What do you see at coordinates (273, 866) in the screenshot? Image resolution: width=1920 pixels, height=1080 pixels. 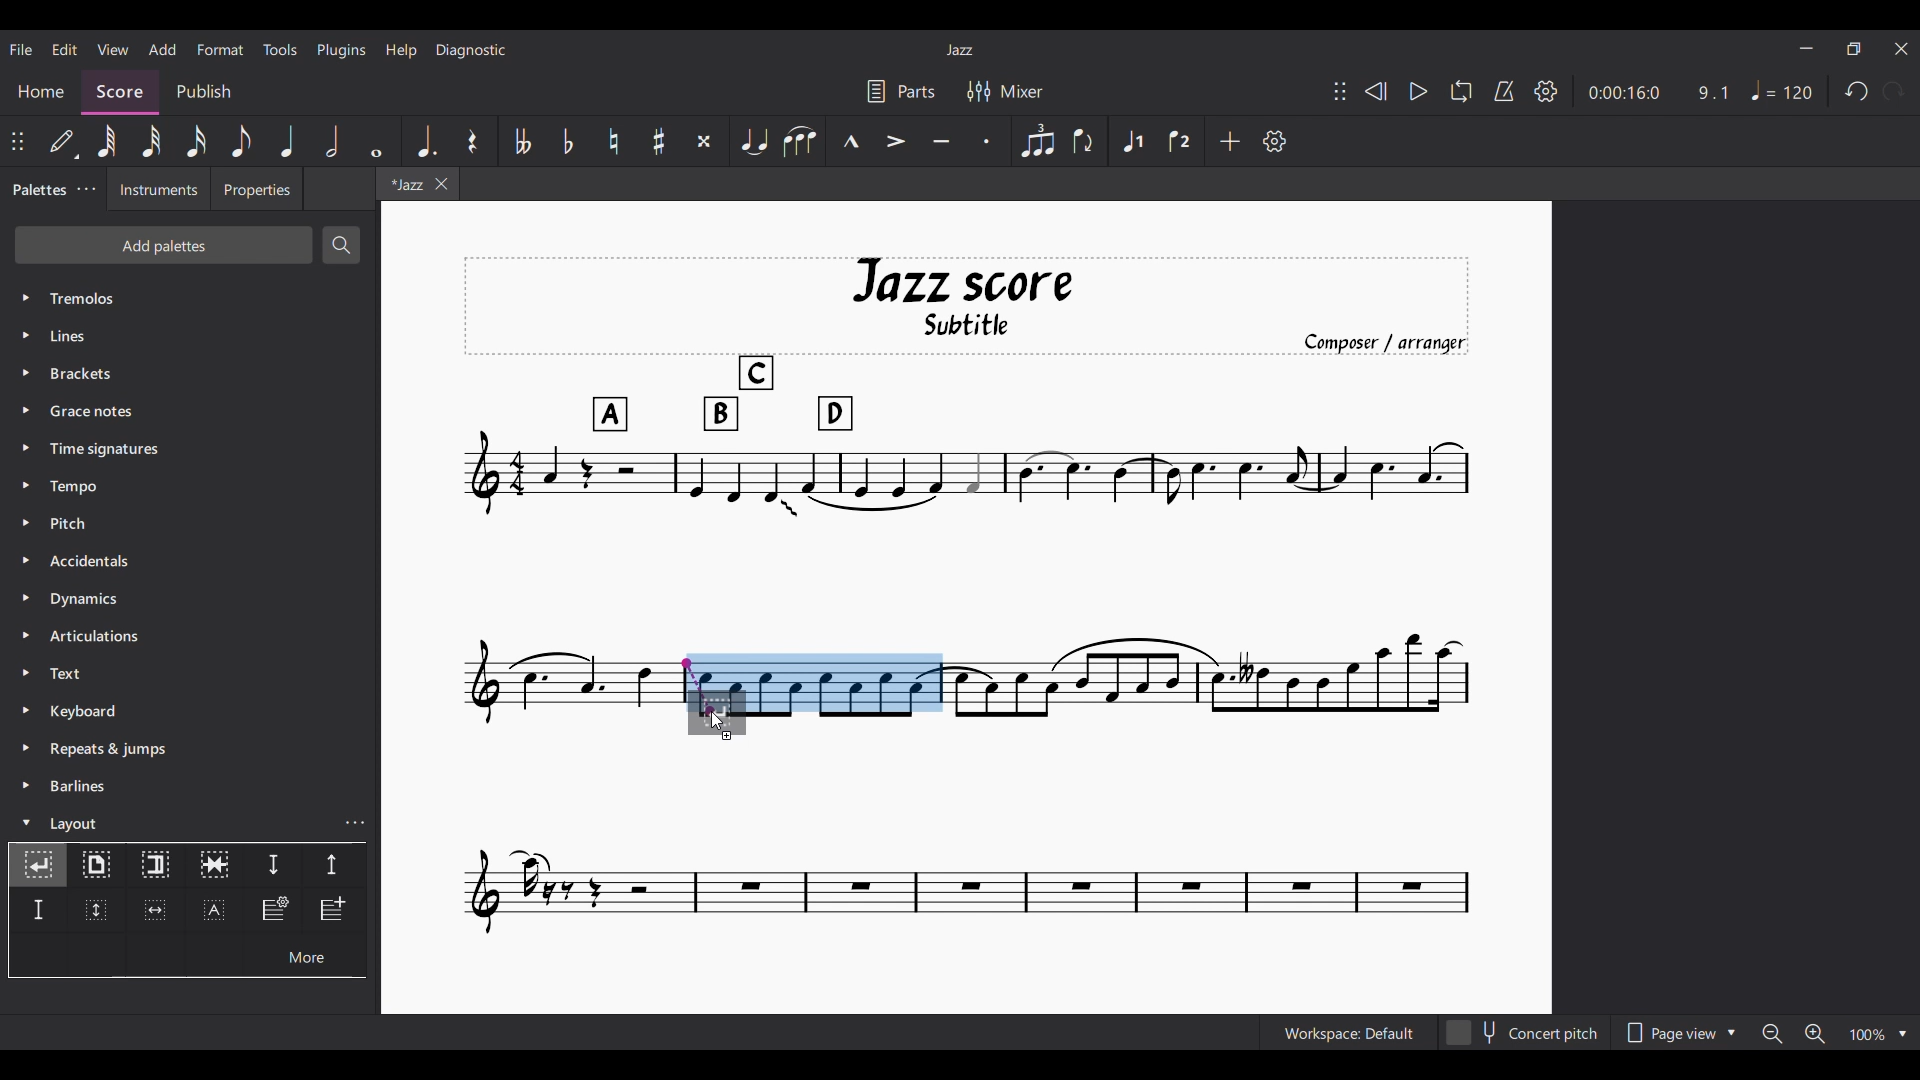 I see `staff spacer down` at bounding box center [273, 866].